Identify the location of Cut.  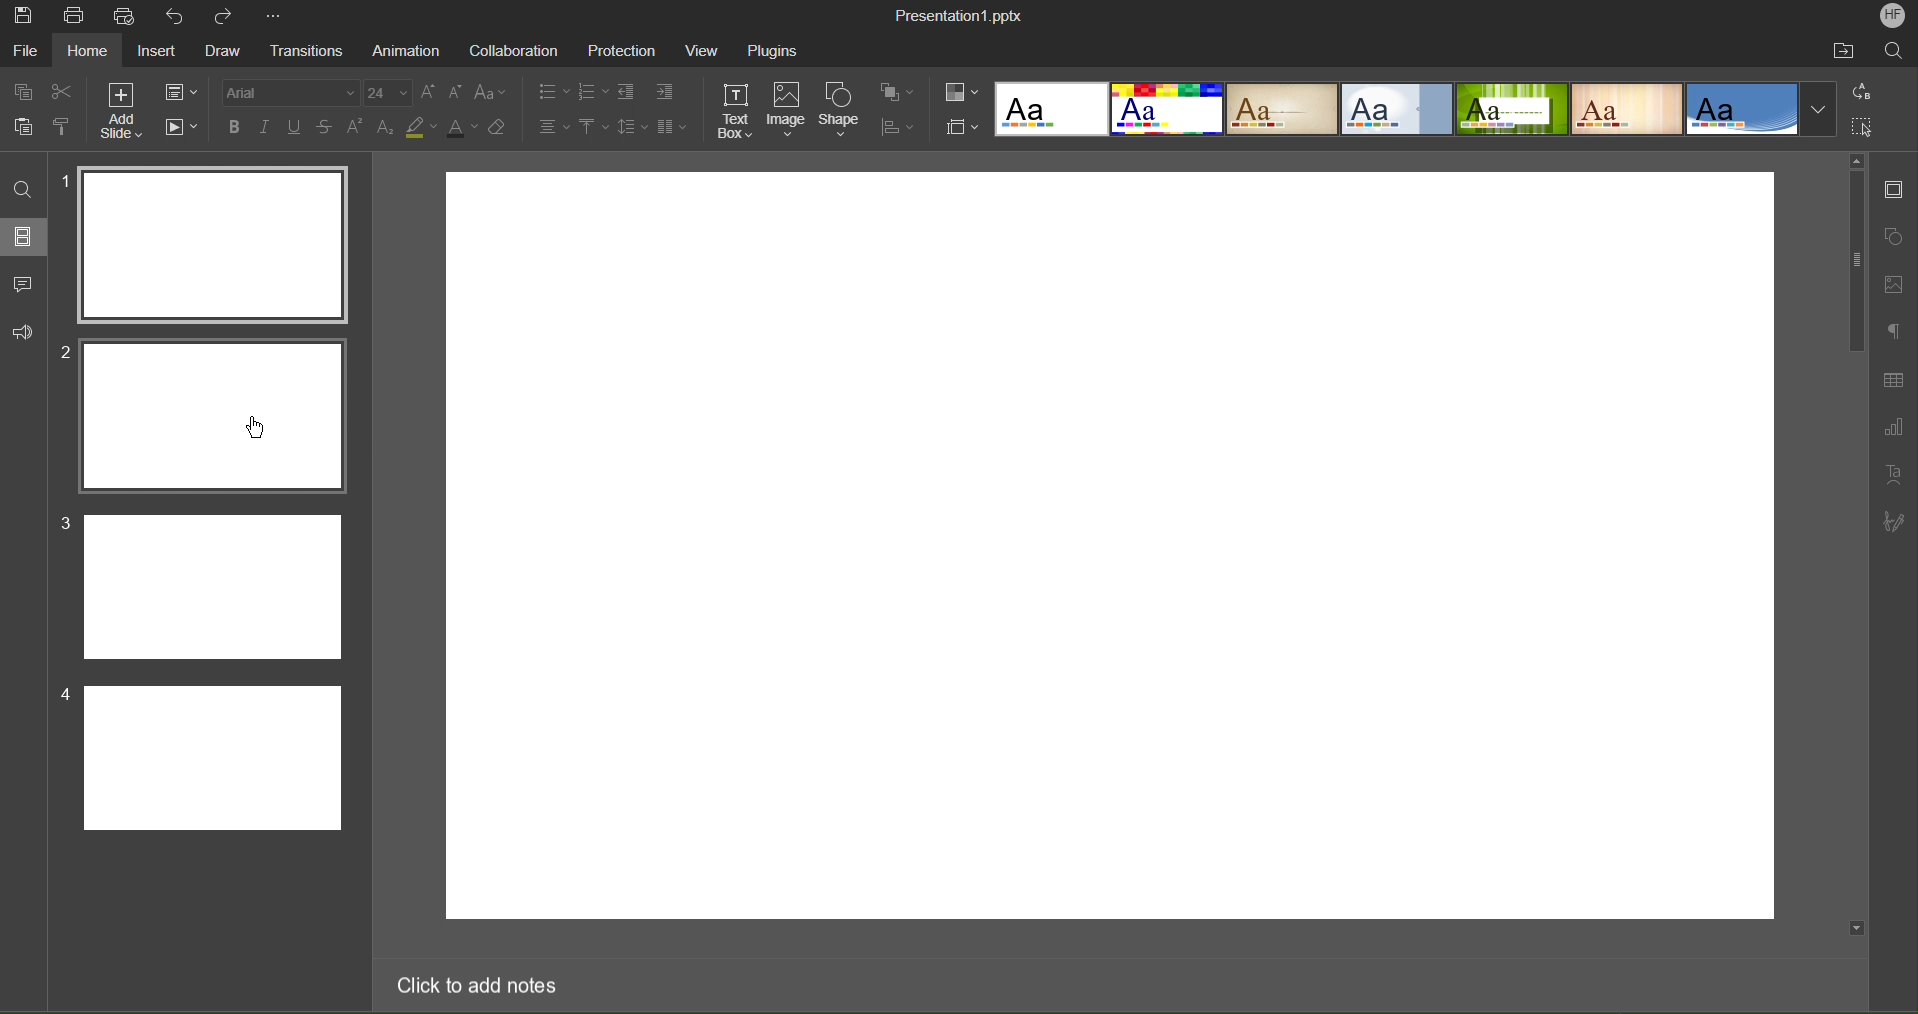
(65, 90).